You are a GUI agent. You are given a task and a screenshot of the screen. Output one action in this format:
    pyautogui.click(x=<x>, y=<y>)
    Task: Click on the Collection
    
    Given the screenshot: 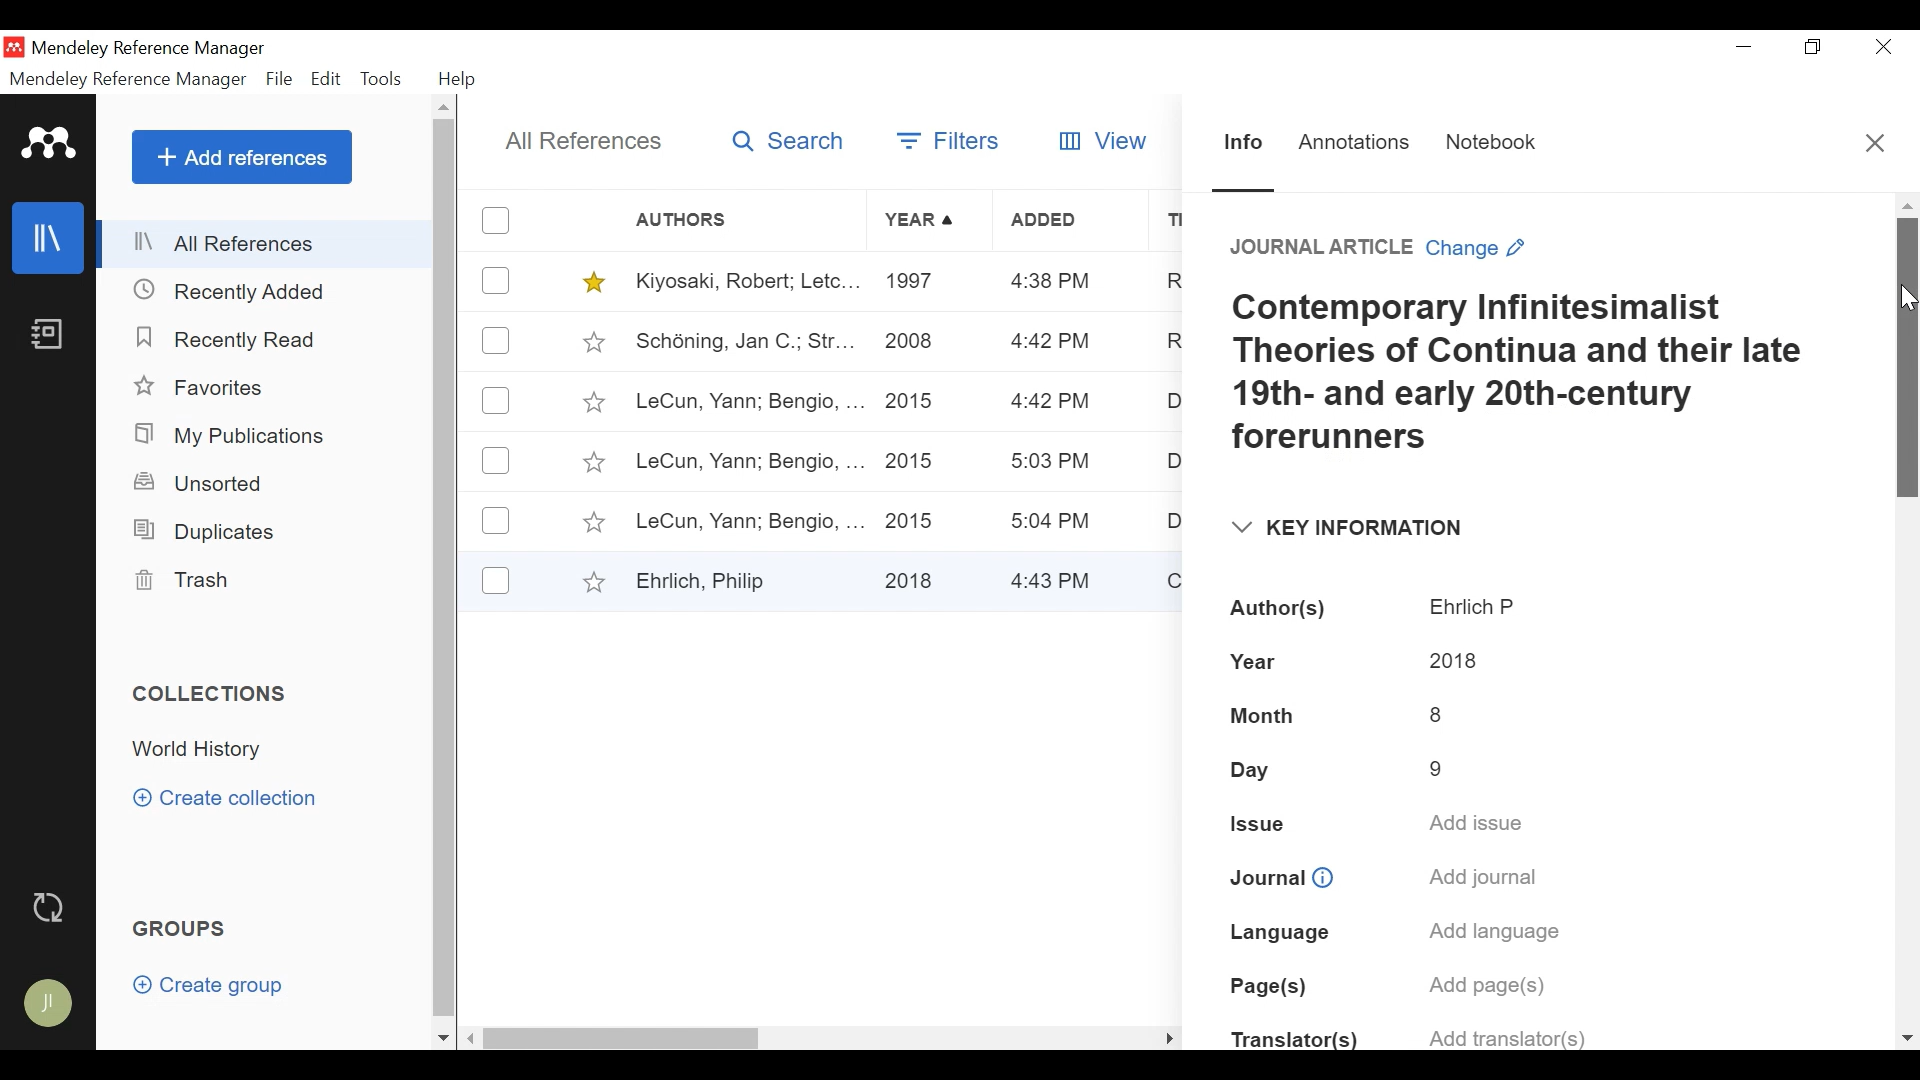 What is the action you would take?
    pyautogui.click(x=207, y=749)
    